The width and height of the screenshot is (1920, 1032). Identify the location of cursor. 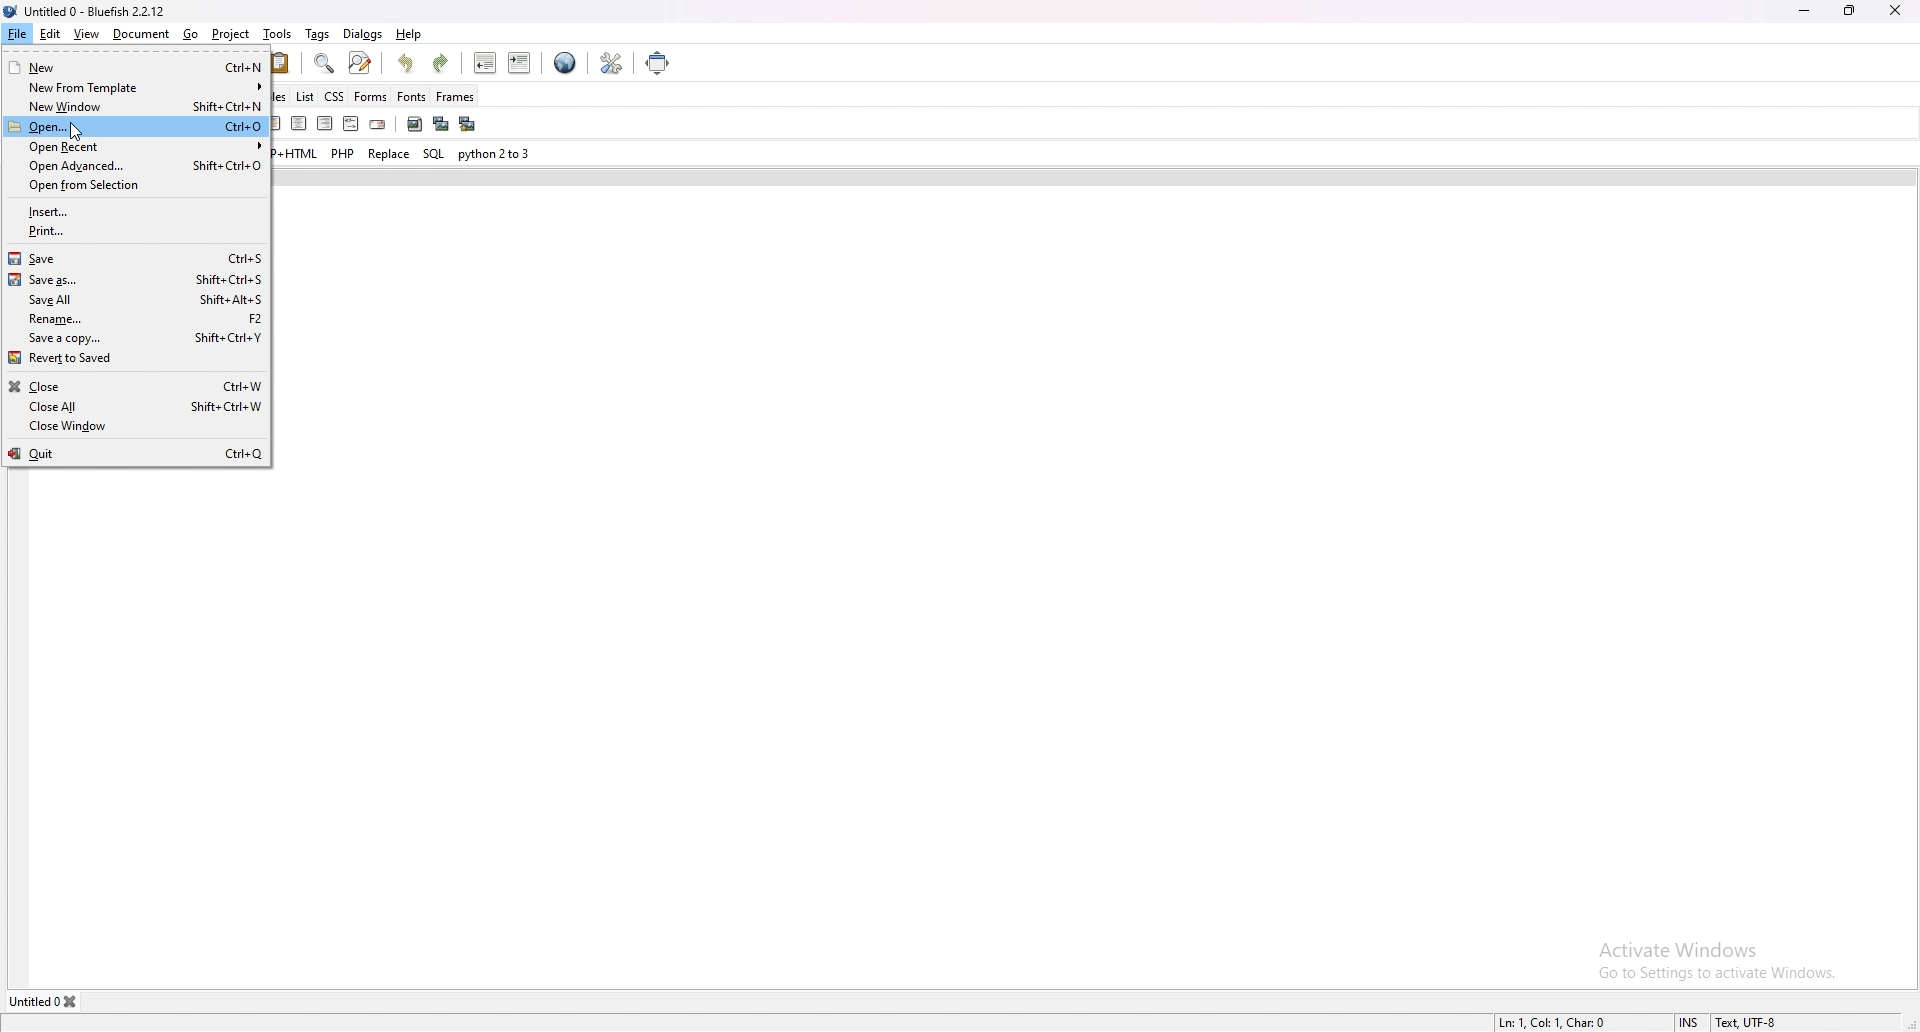
(80, 131).